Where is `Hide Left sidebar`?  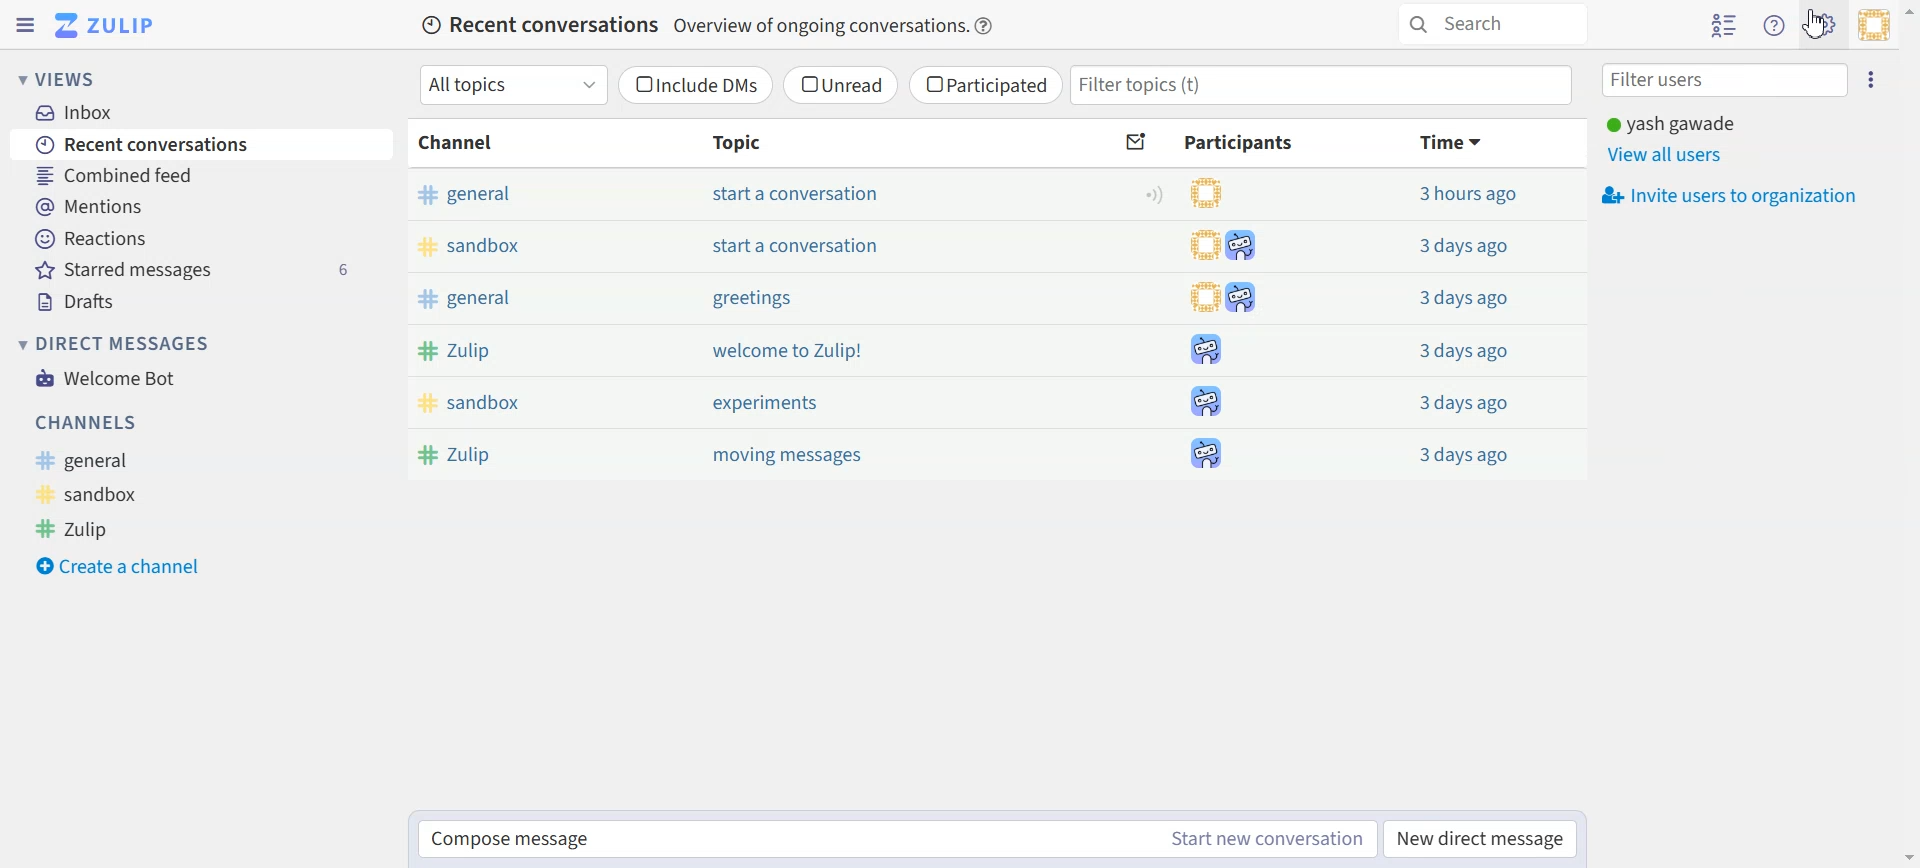
Hide Left sidebar is located at coordinates (26, 26).